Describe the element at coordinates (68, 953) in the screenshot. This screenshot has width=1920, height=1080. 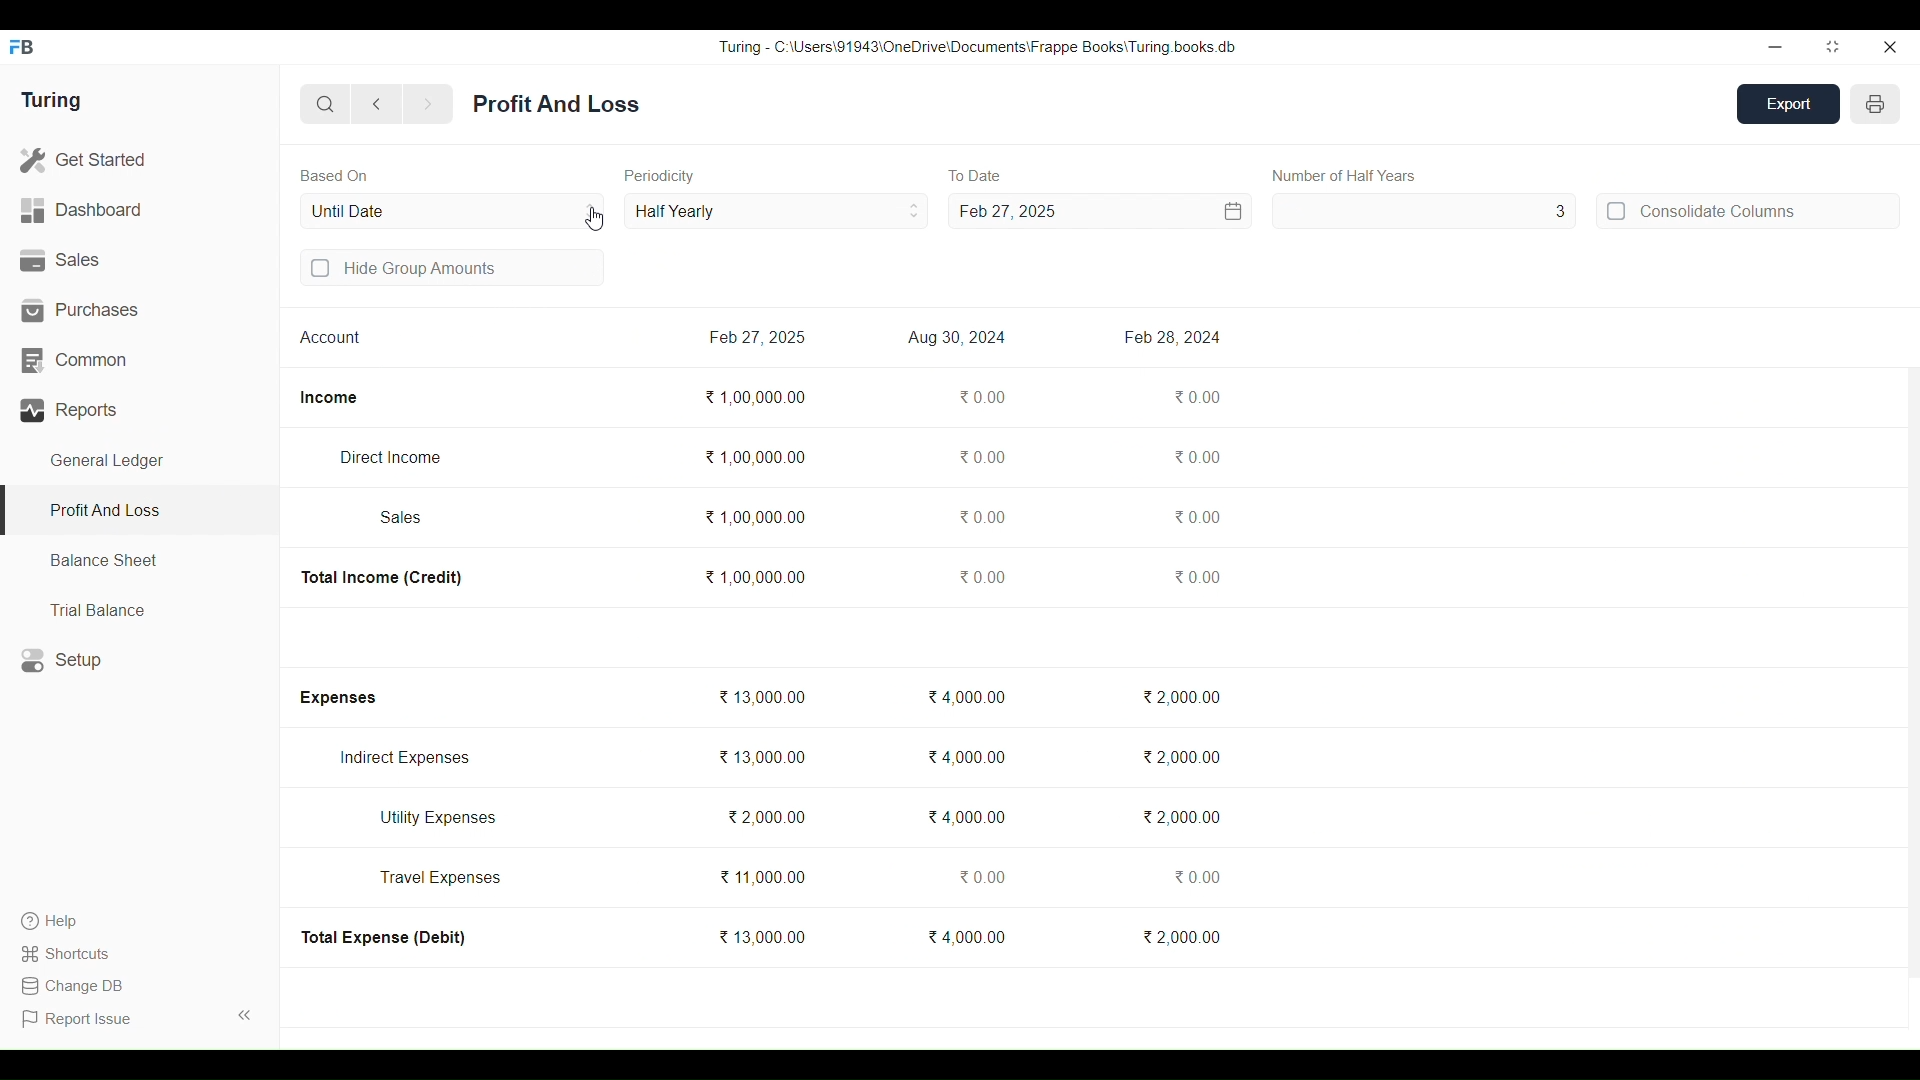
I see `Shortcuts` at that location.